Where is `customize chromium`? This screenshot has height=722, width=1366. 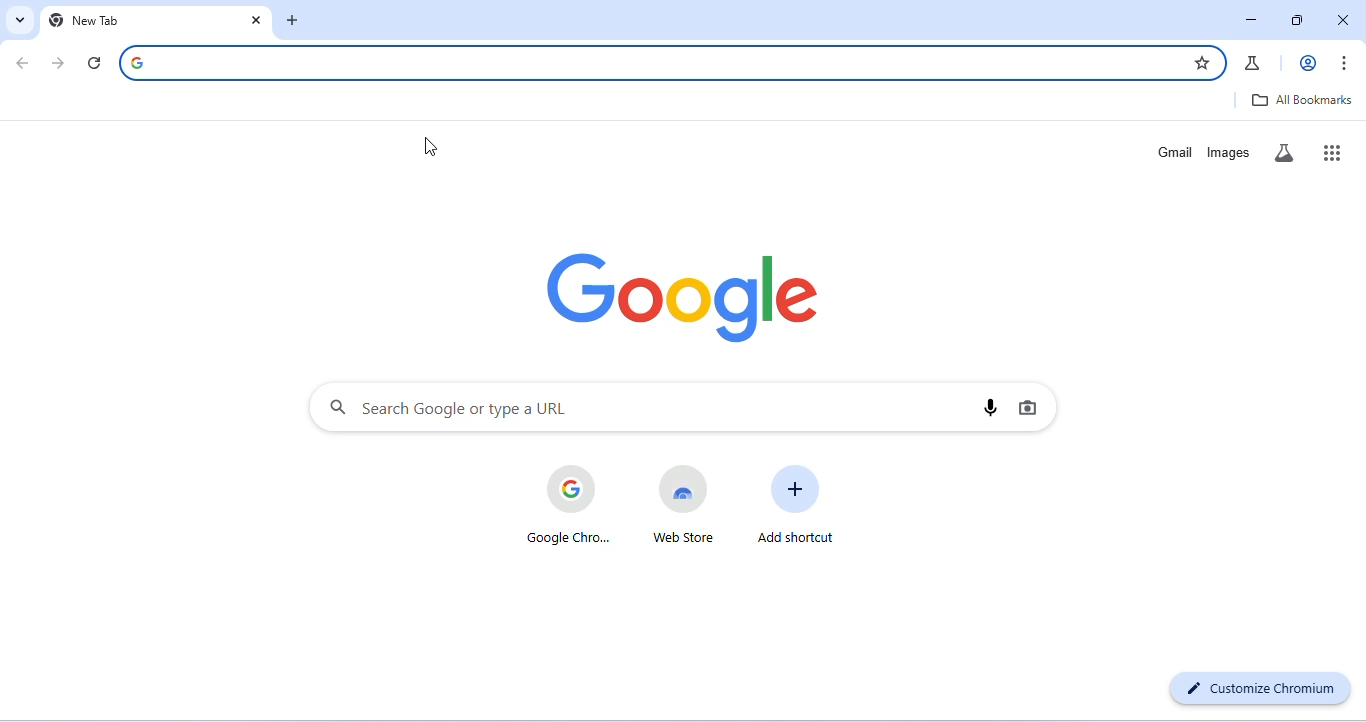 customize chromium is located at coordinates (1260, 686).